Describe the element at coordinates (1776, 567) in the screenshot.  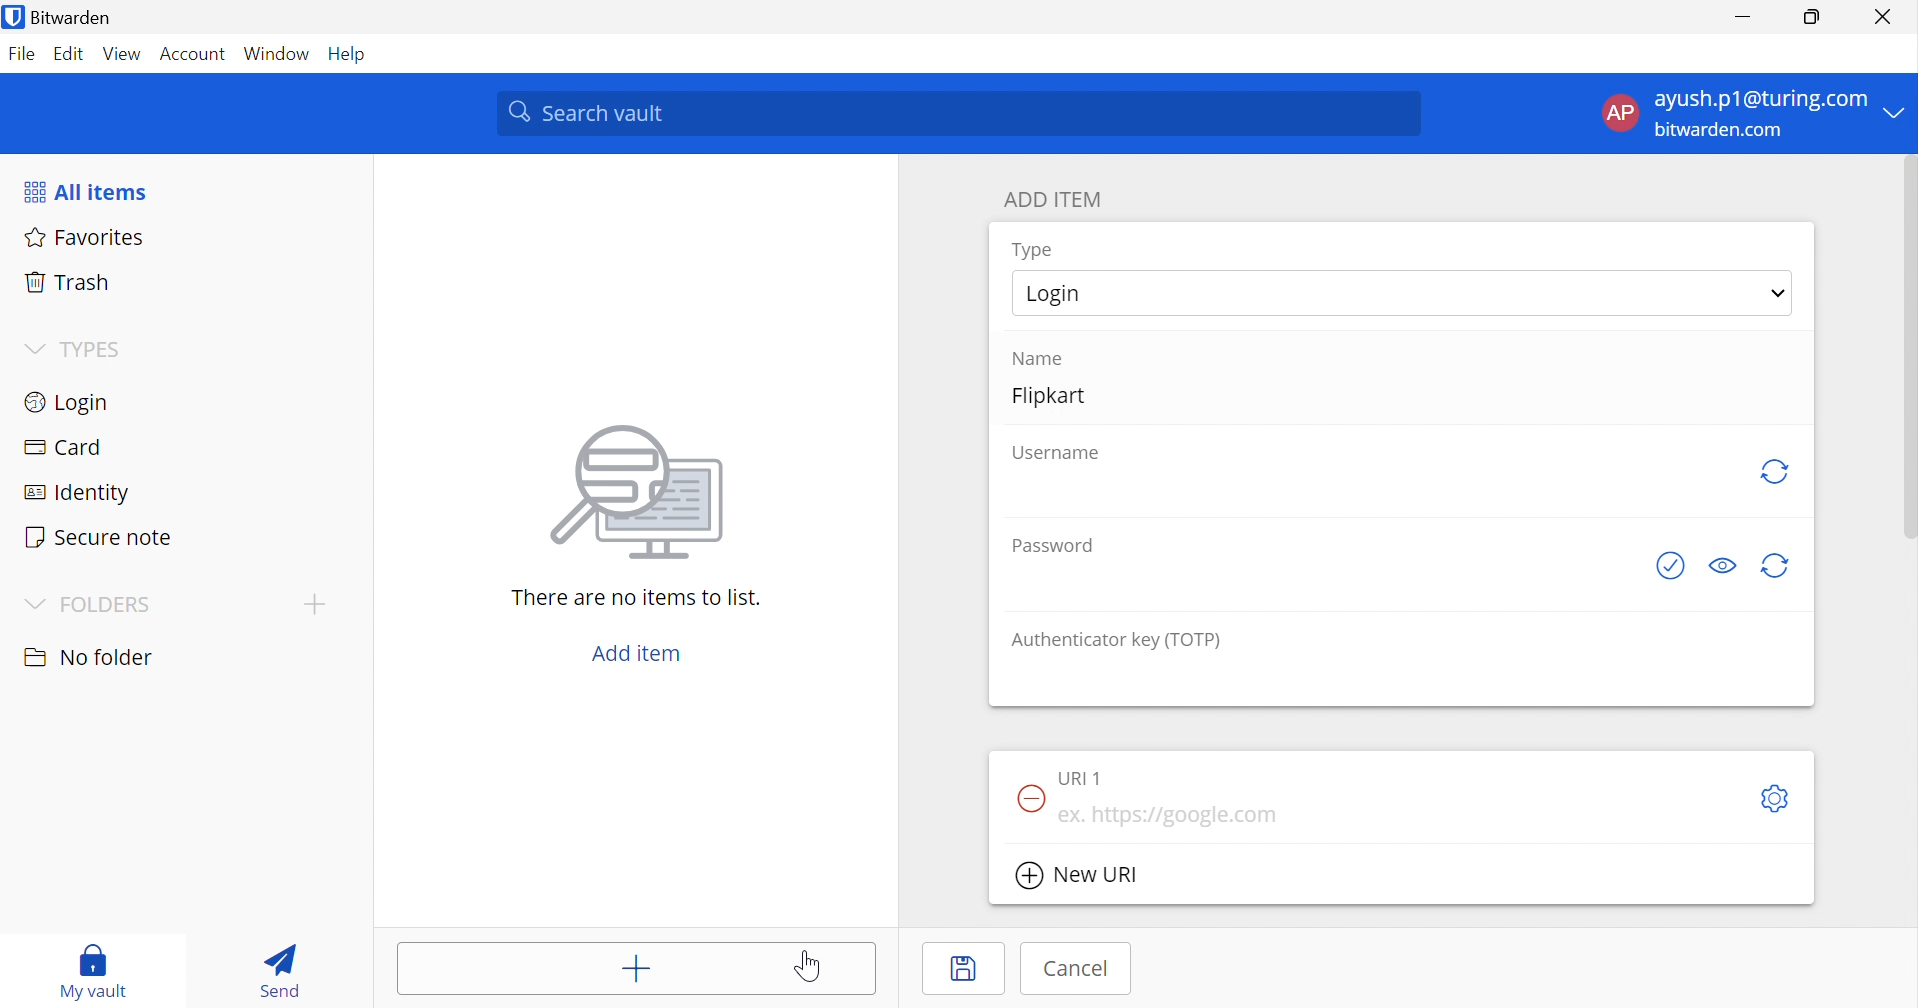
I see `generate password` at that location.